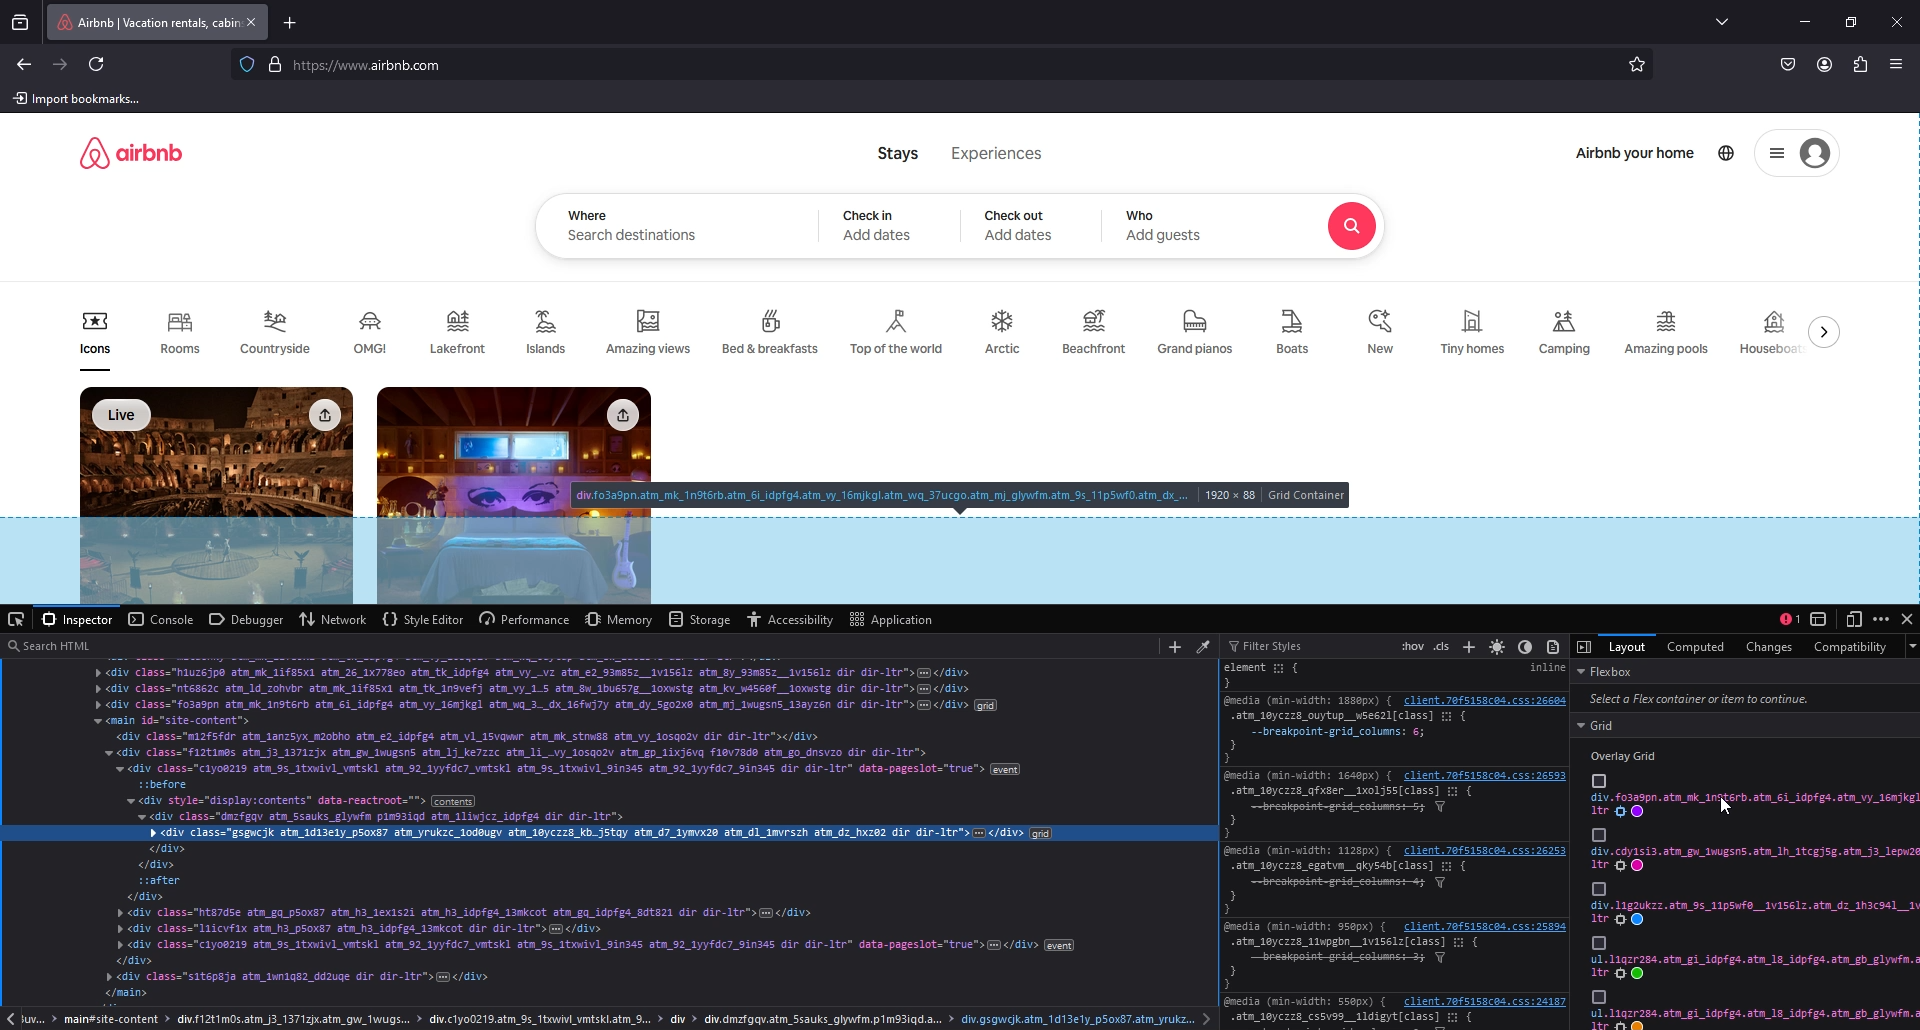 The image size is (1920, 1030). What do you see at coordinates (1383, 332) in the screenshot?
I see `new` at bounding box center [1383, 332].